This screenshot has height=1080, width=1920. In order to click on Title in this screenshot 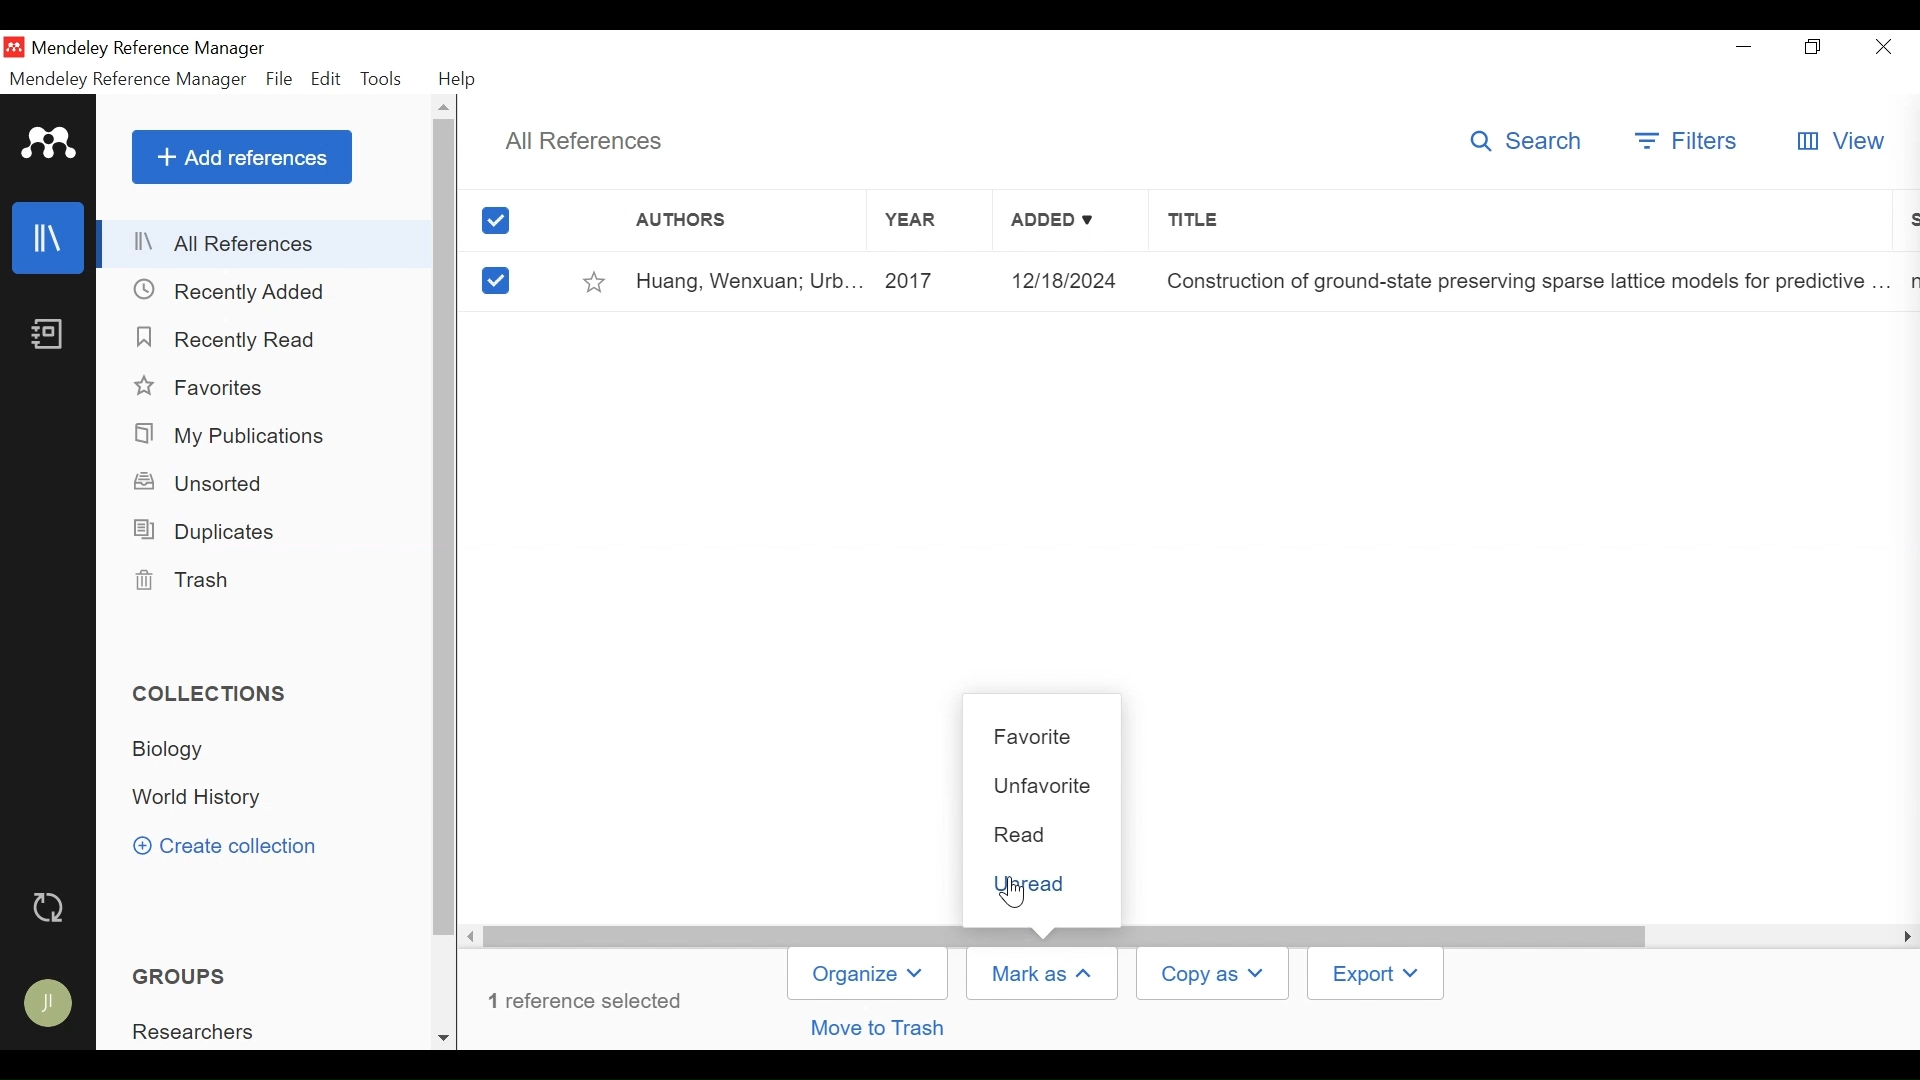, I will do `click(1527, 282)`.